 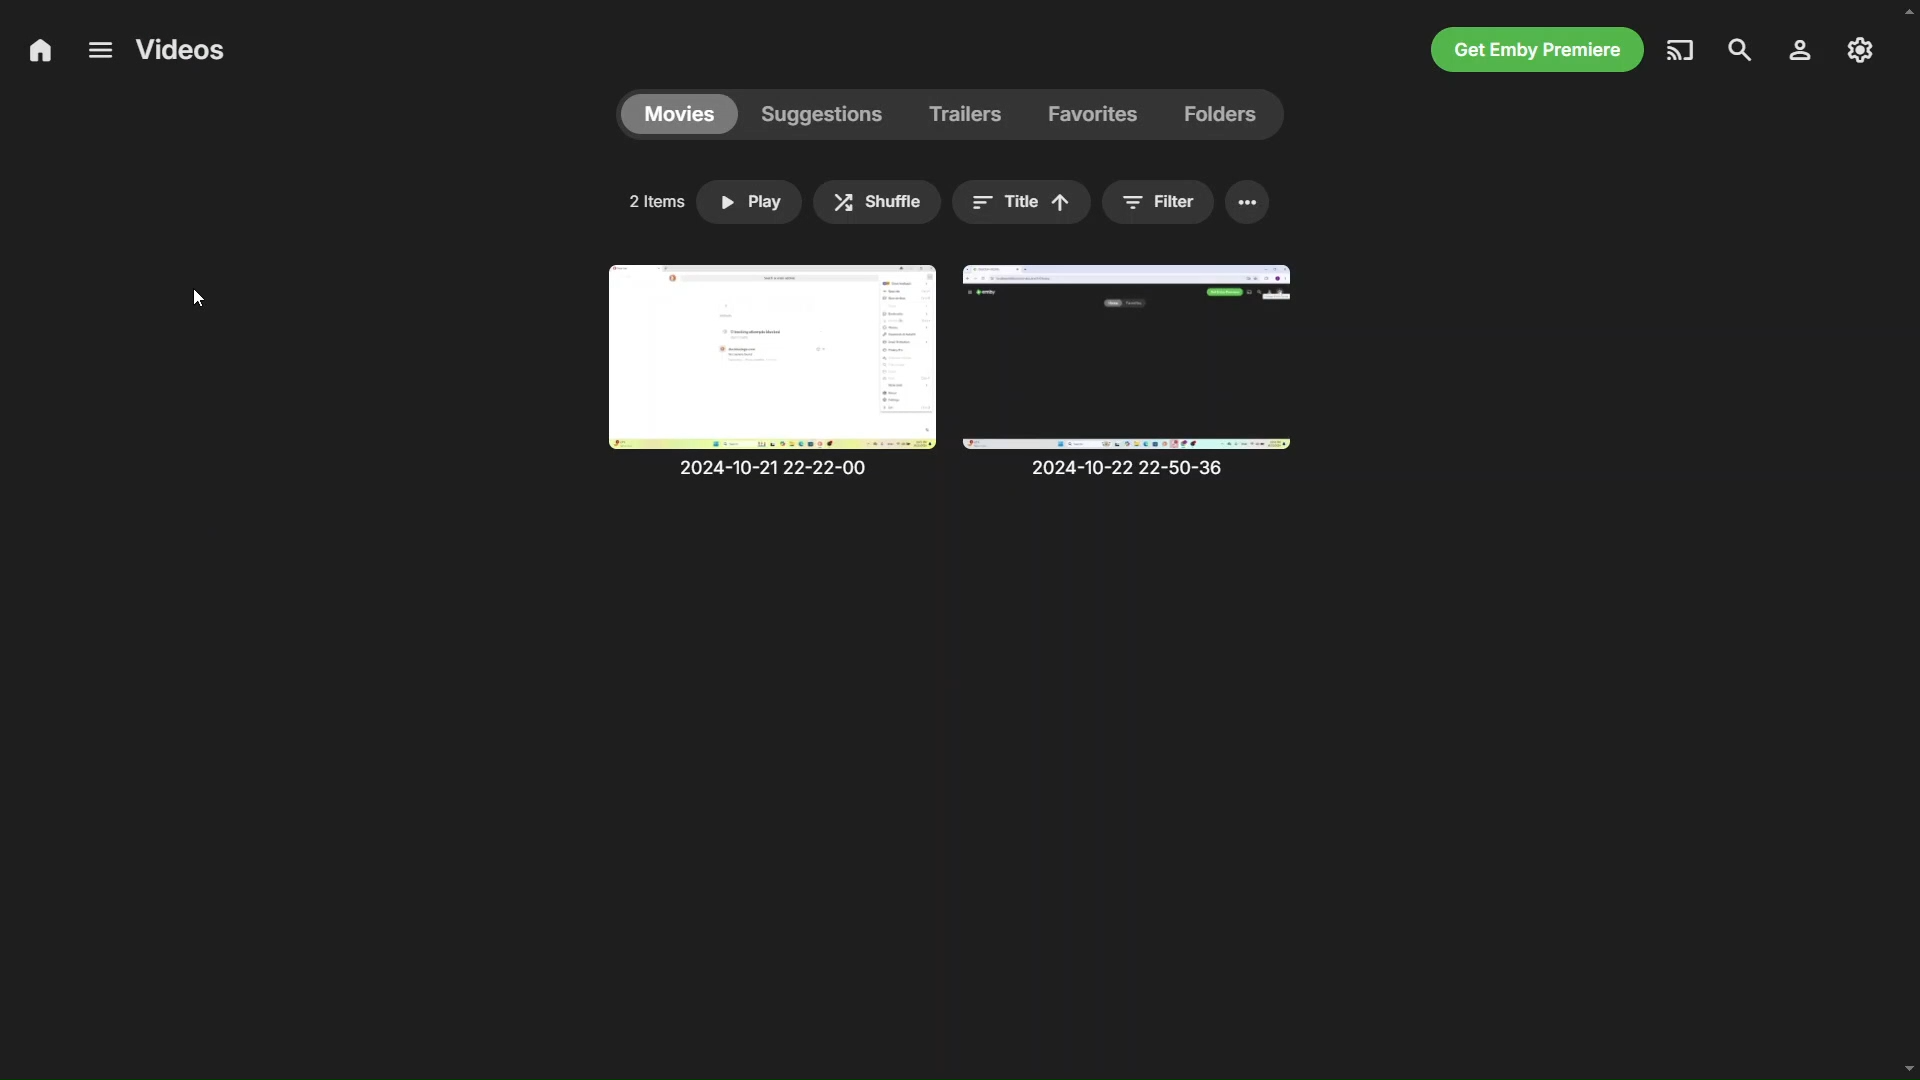 I want to click on movies, so click(x=683, y=114).